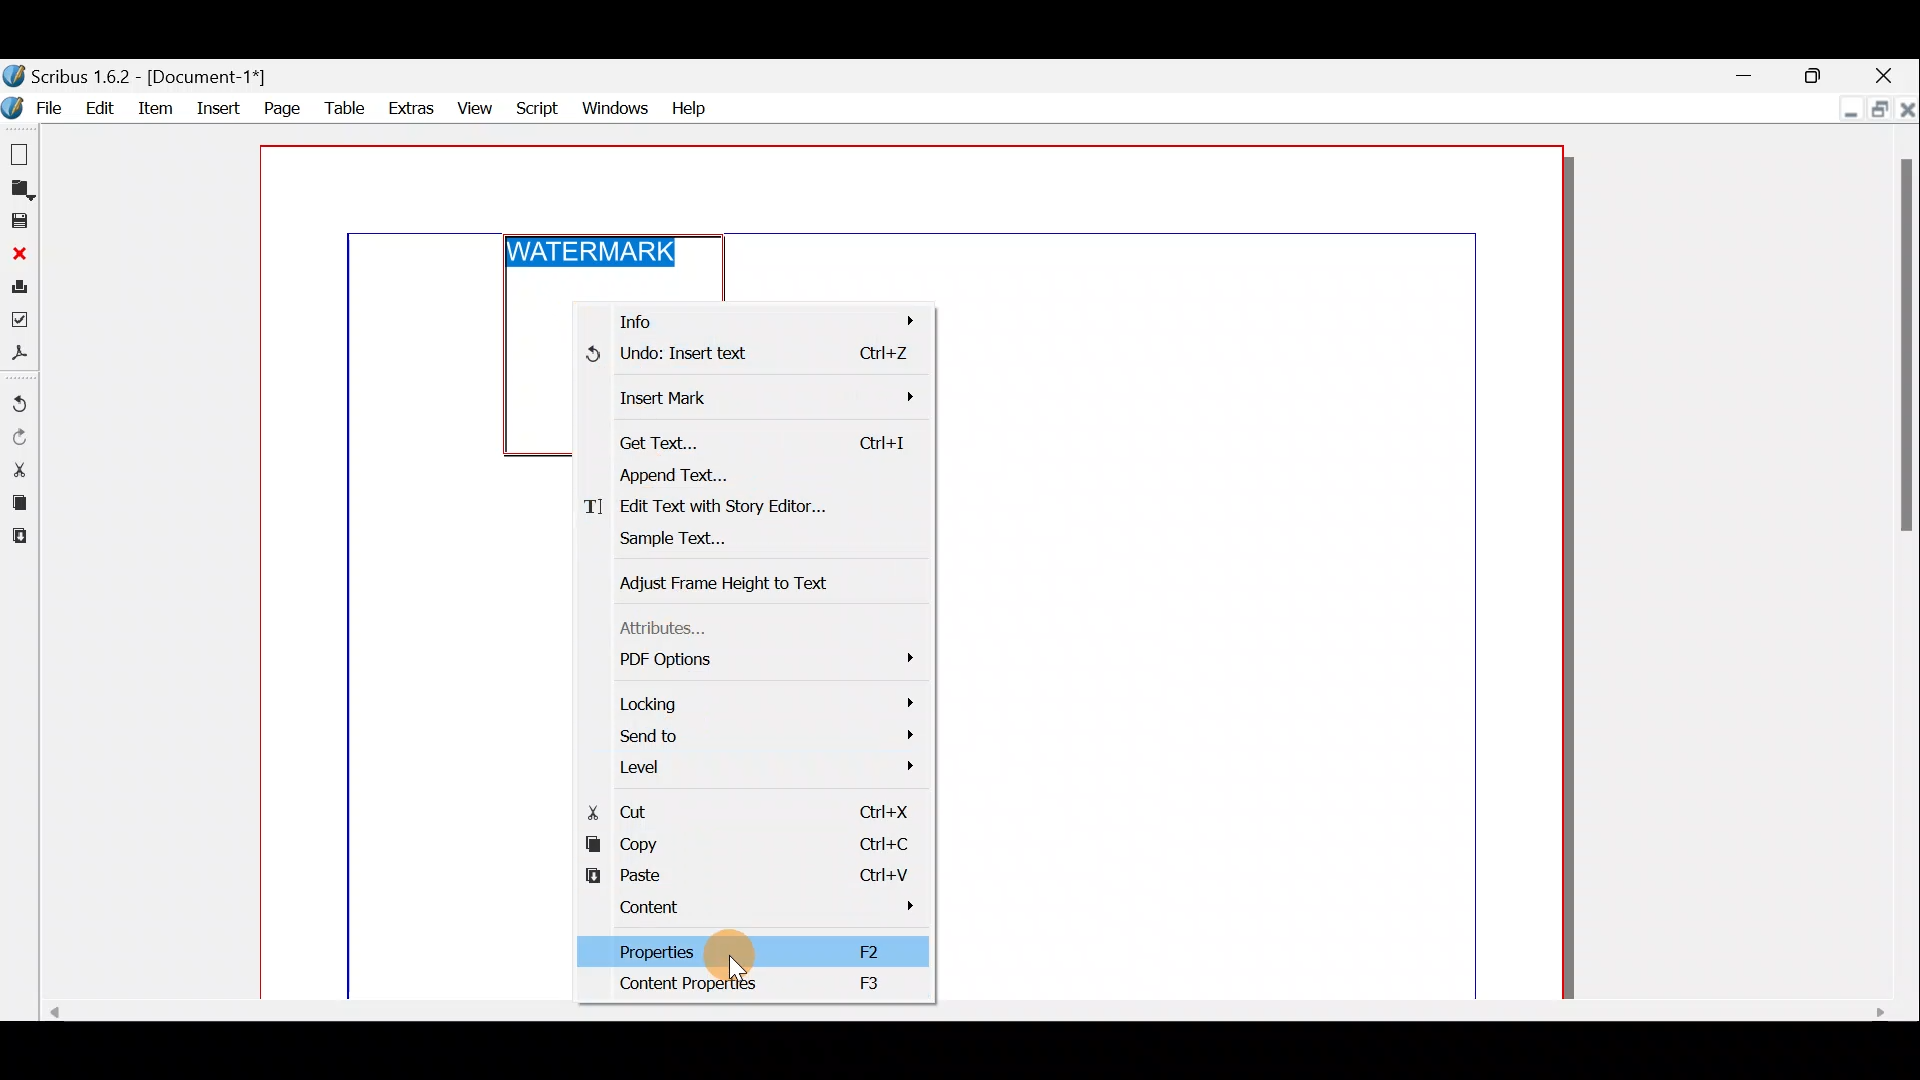  Describe the element at coordinates (743, 809) in the screenshot. I see `Cut` at that location.